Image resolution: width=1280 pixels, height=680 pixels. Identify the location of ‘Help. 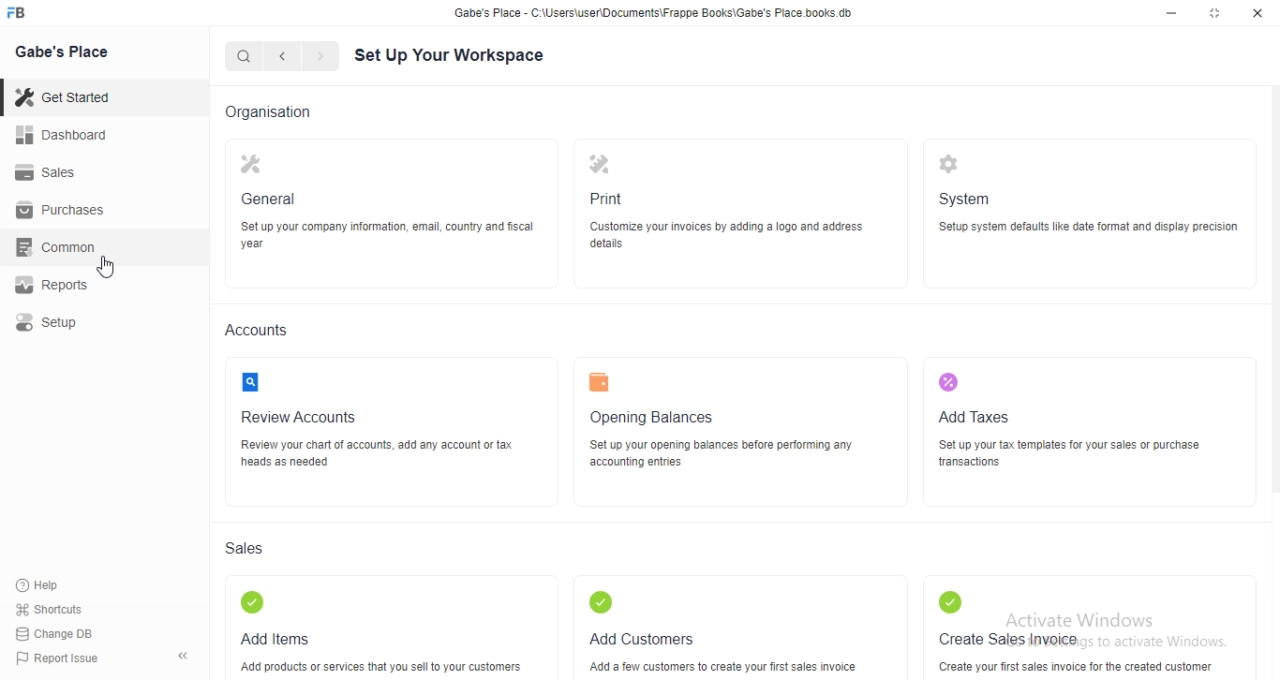
(61, 585).